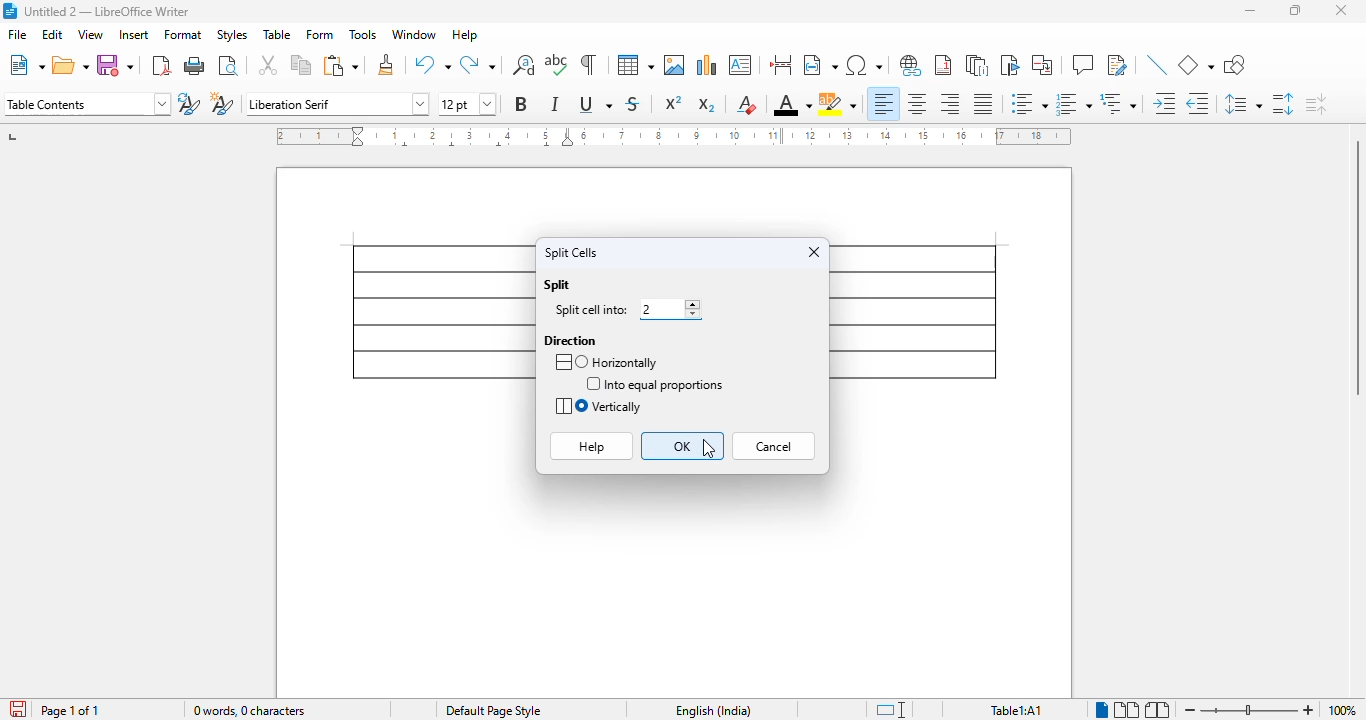 This screenshot has width=1366, height=720. What do you see at coordinates (669, 309) in the screenshot?
I see `2` at bounding box center [669, 309].